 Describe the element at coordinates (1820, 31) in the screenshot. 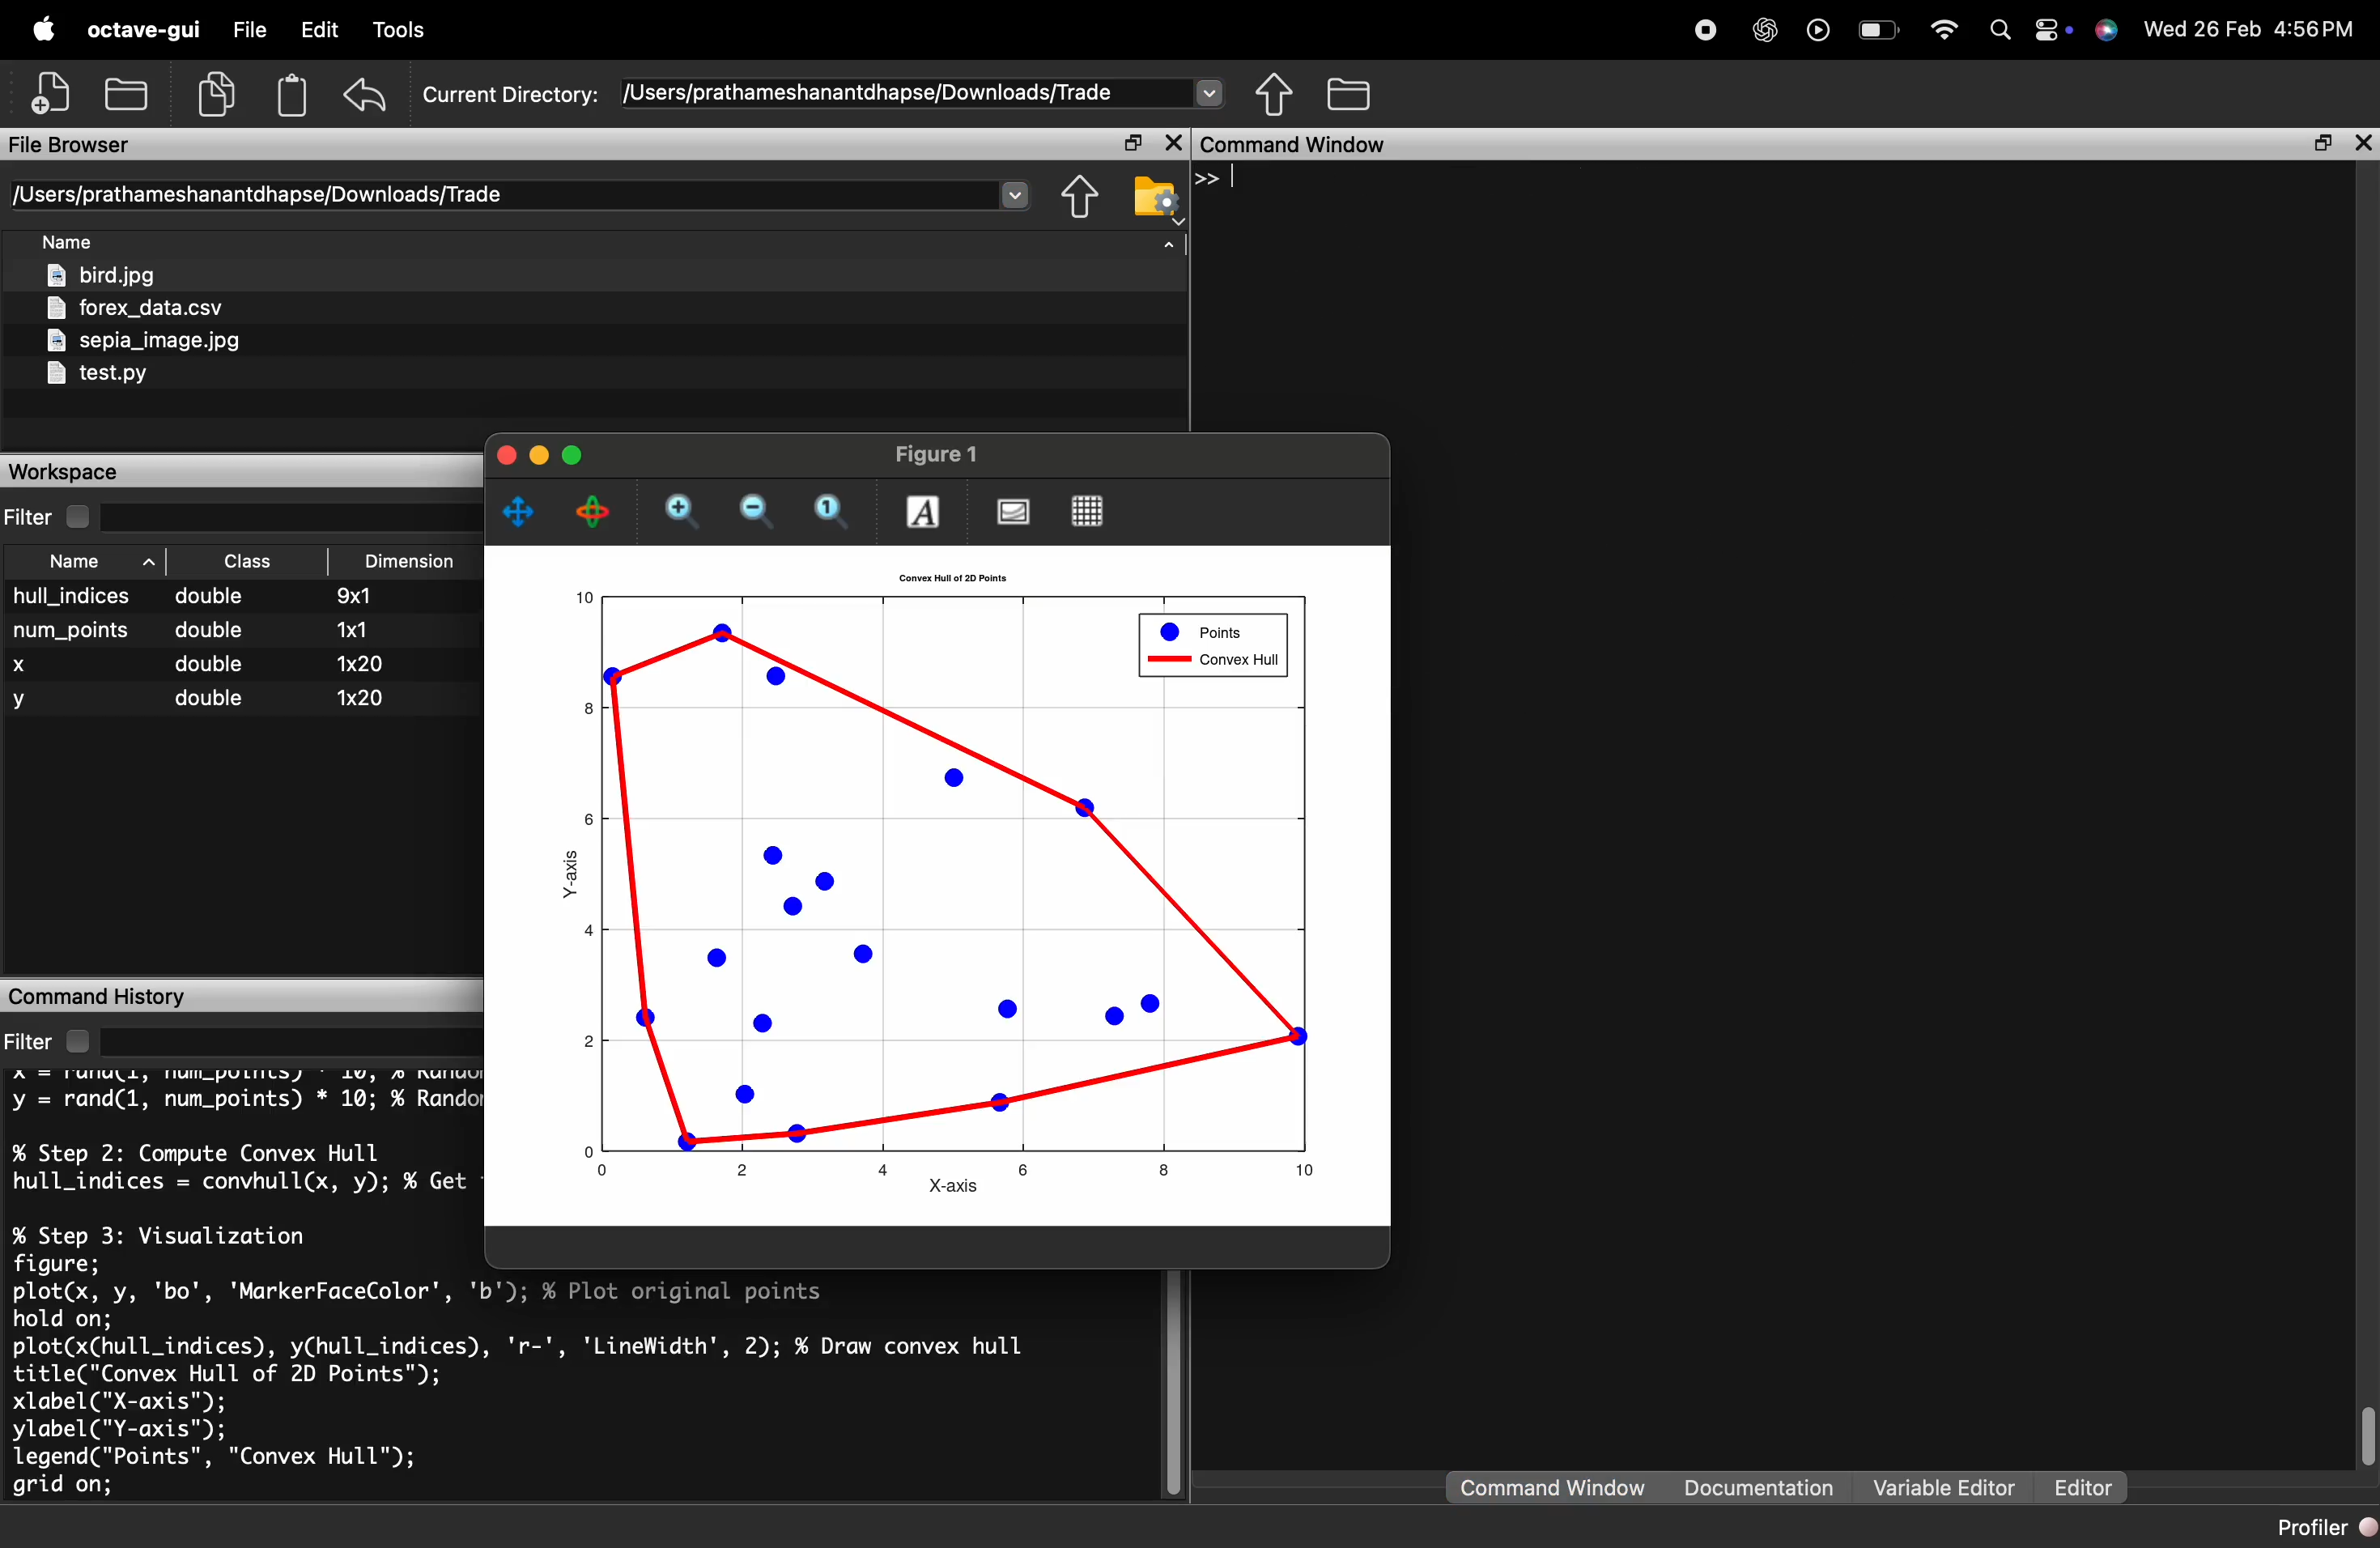

I see `play` at that location.